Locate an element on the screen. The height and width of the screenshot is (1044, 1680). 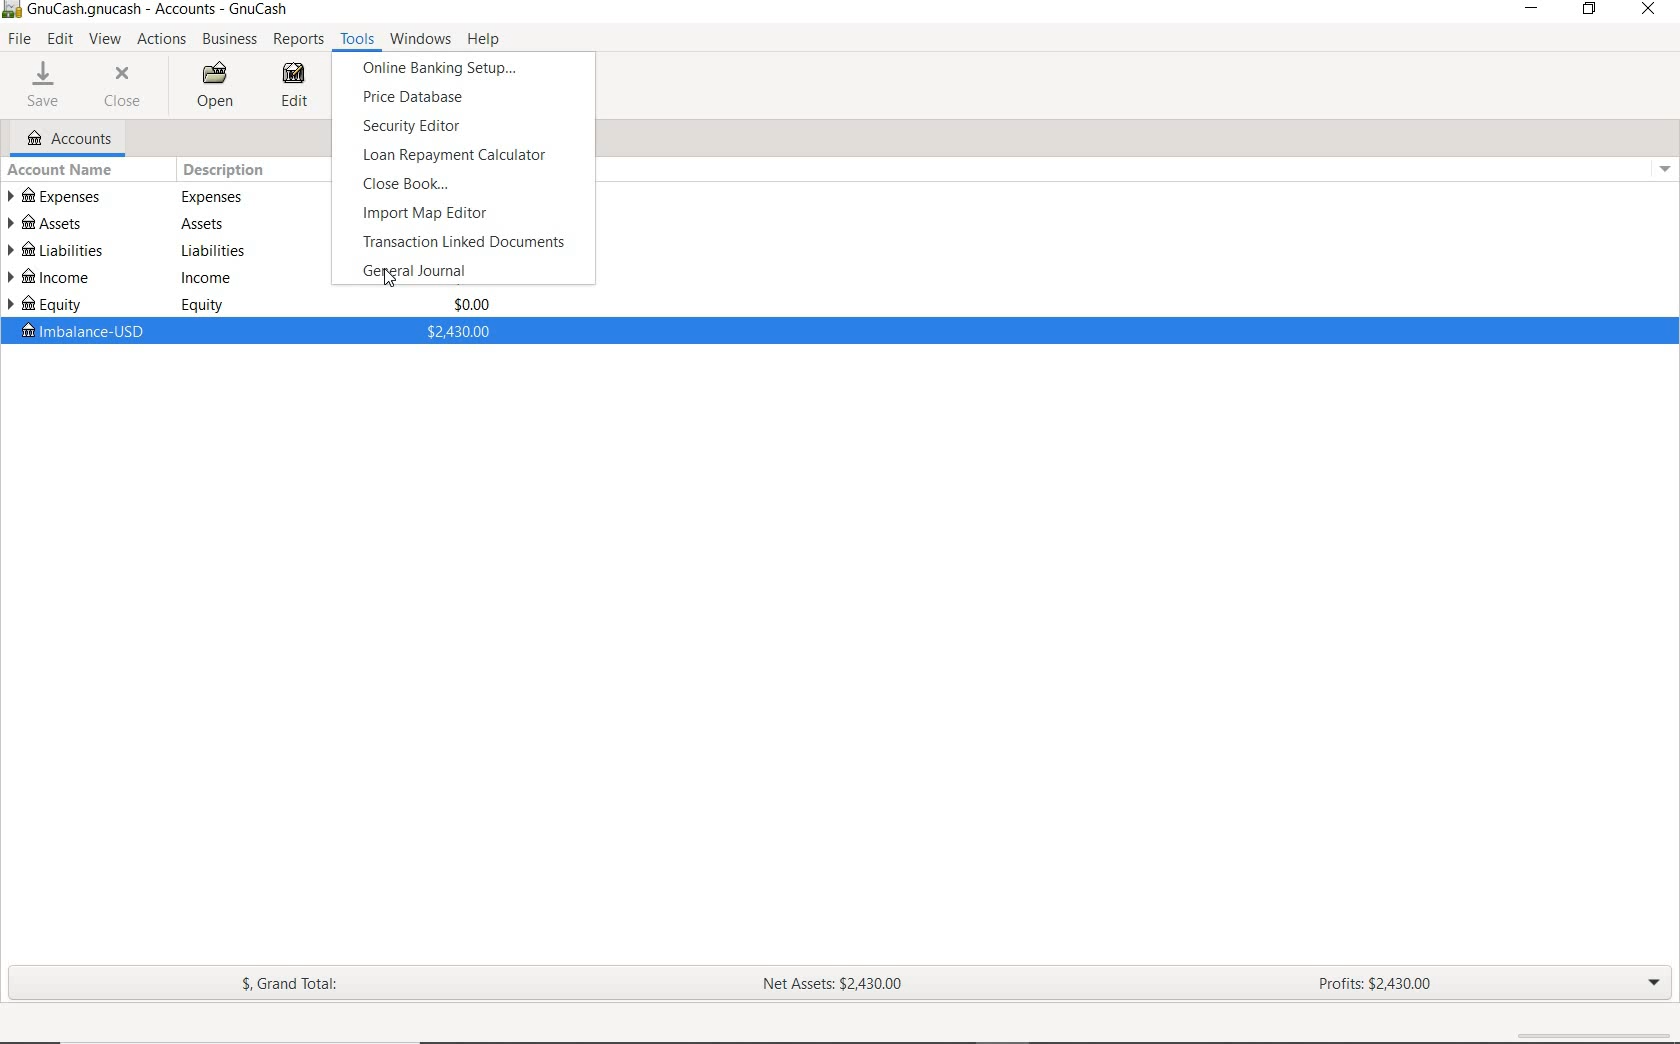
PROFITS is located at coordinates (1368, 984).